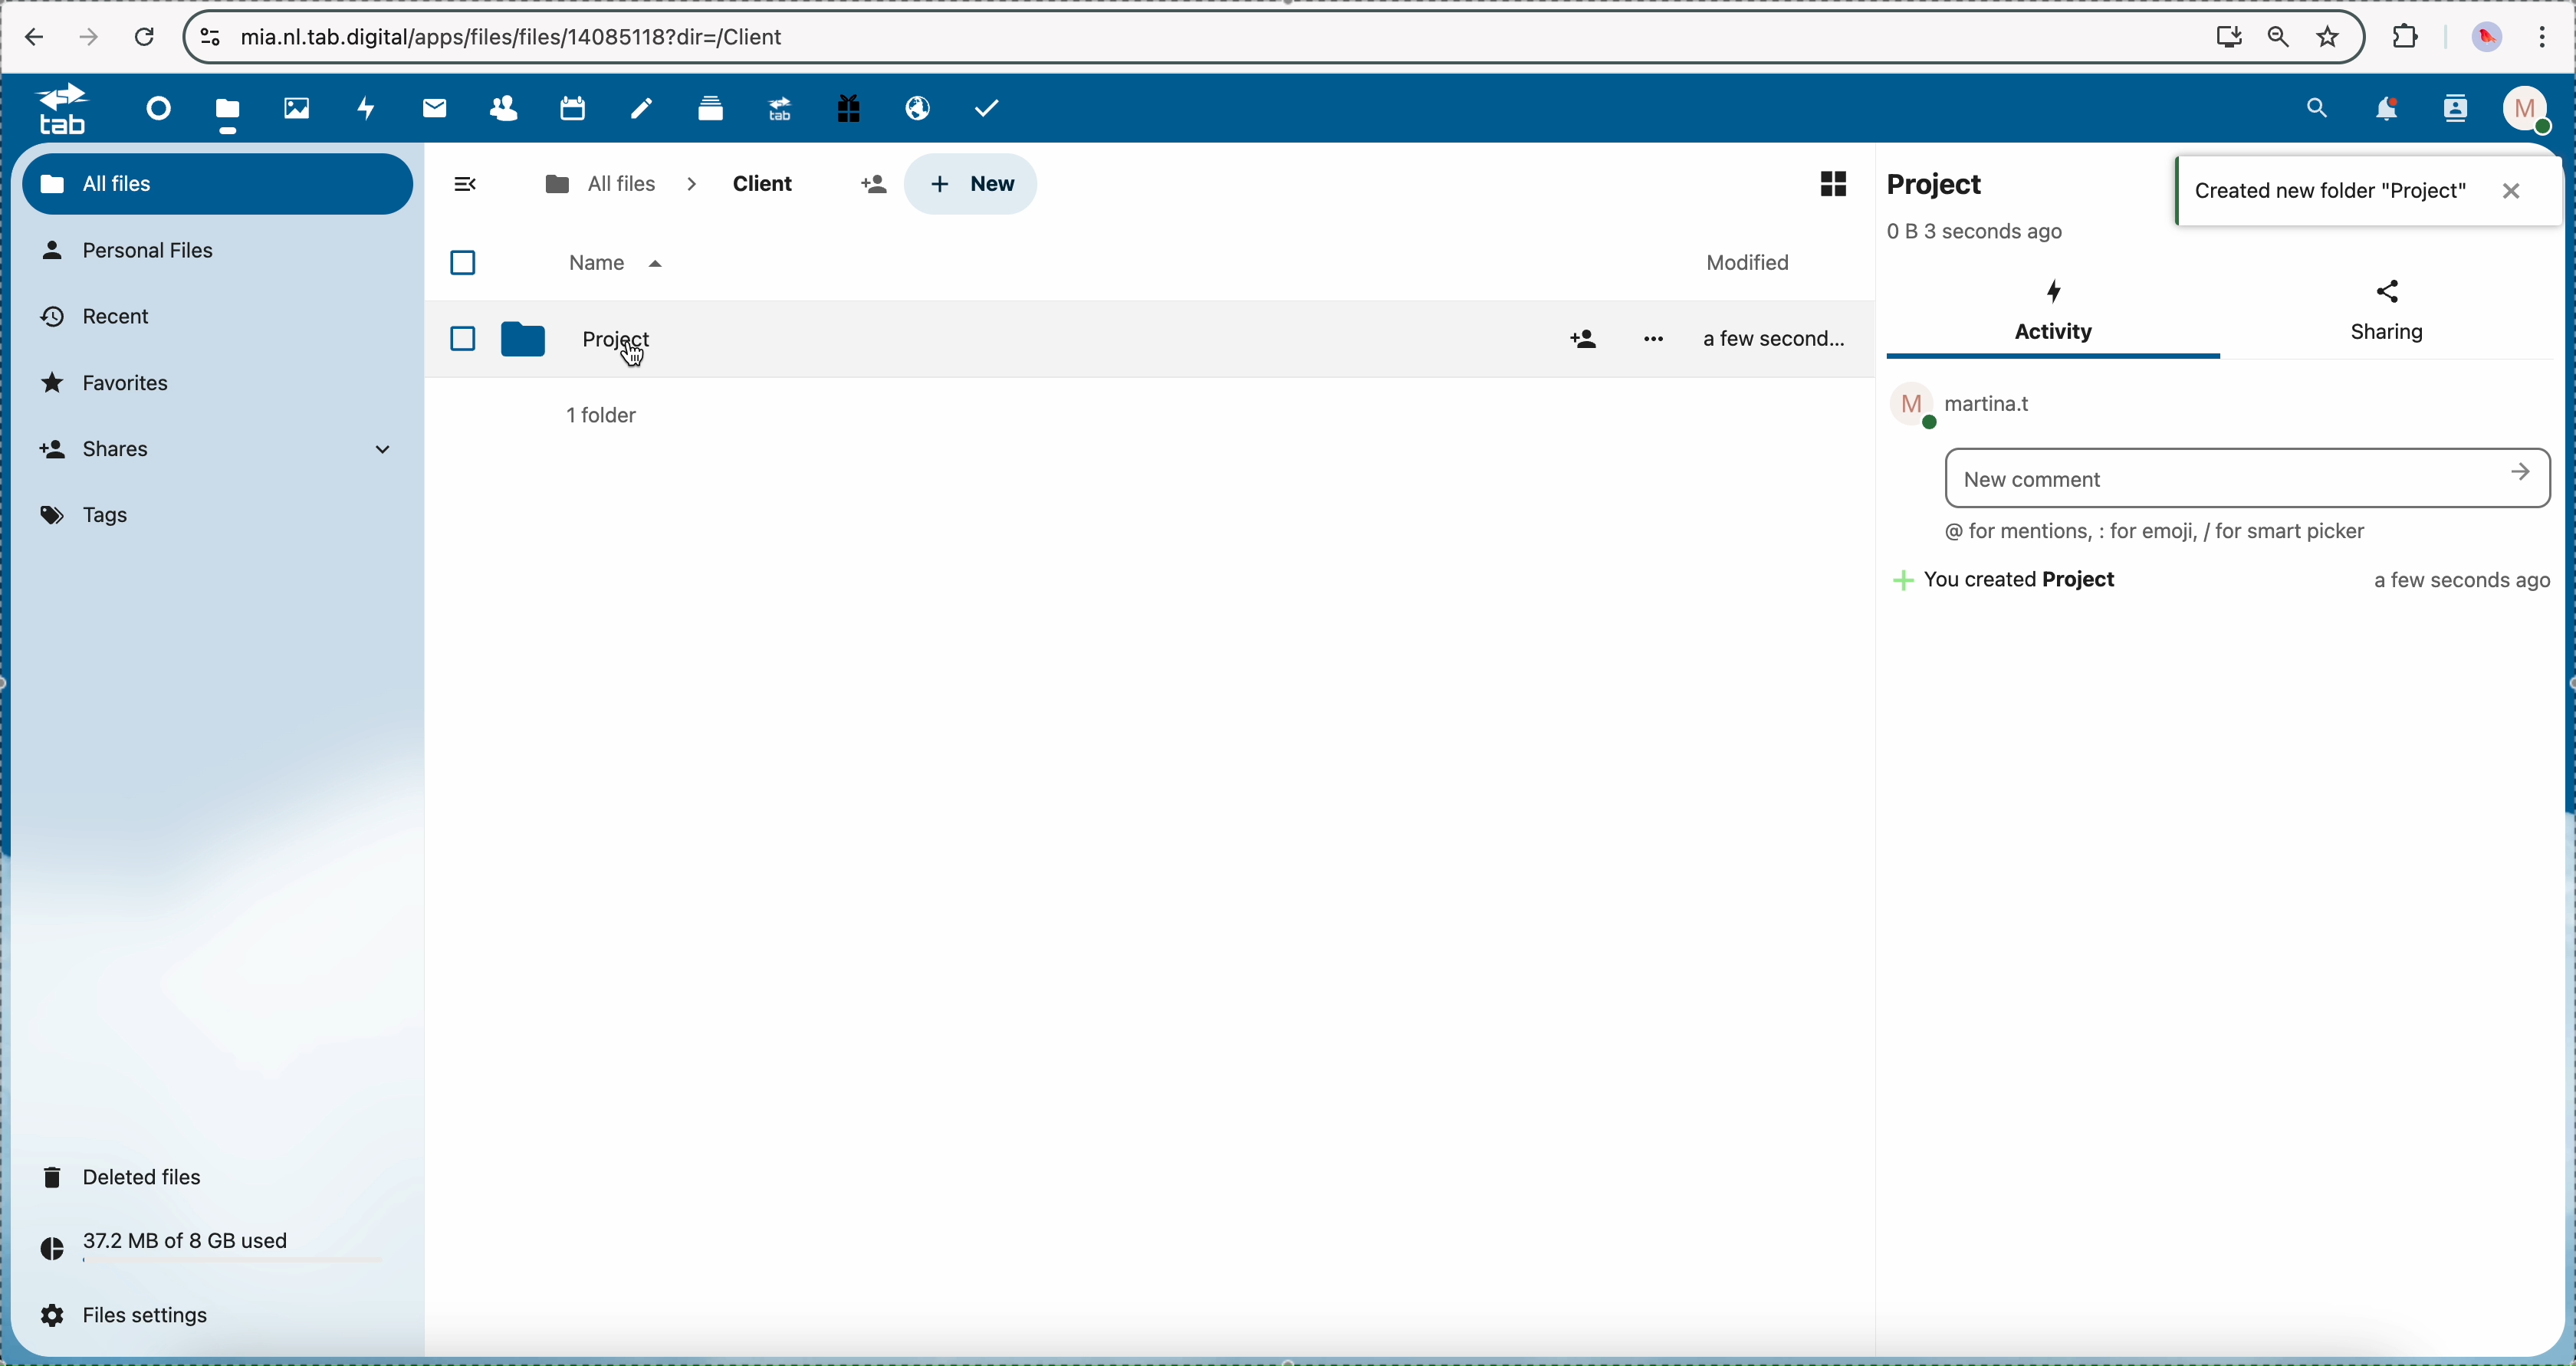 Image resolution: width=2576 pixels, height=1366 pixels. Describe the element at coordinates (212, 37) in the screenshot. I see `controls` at that location.